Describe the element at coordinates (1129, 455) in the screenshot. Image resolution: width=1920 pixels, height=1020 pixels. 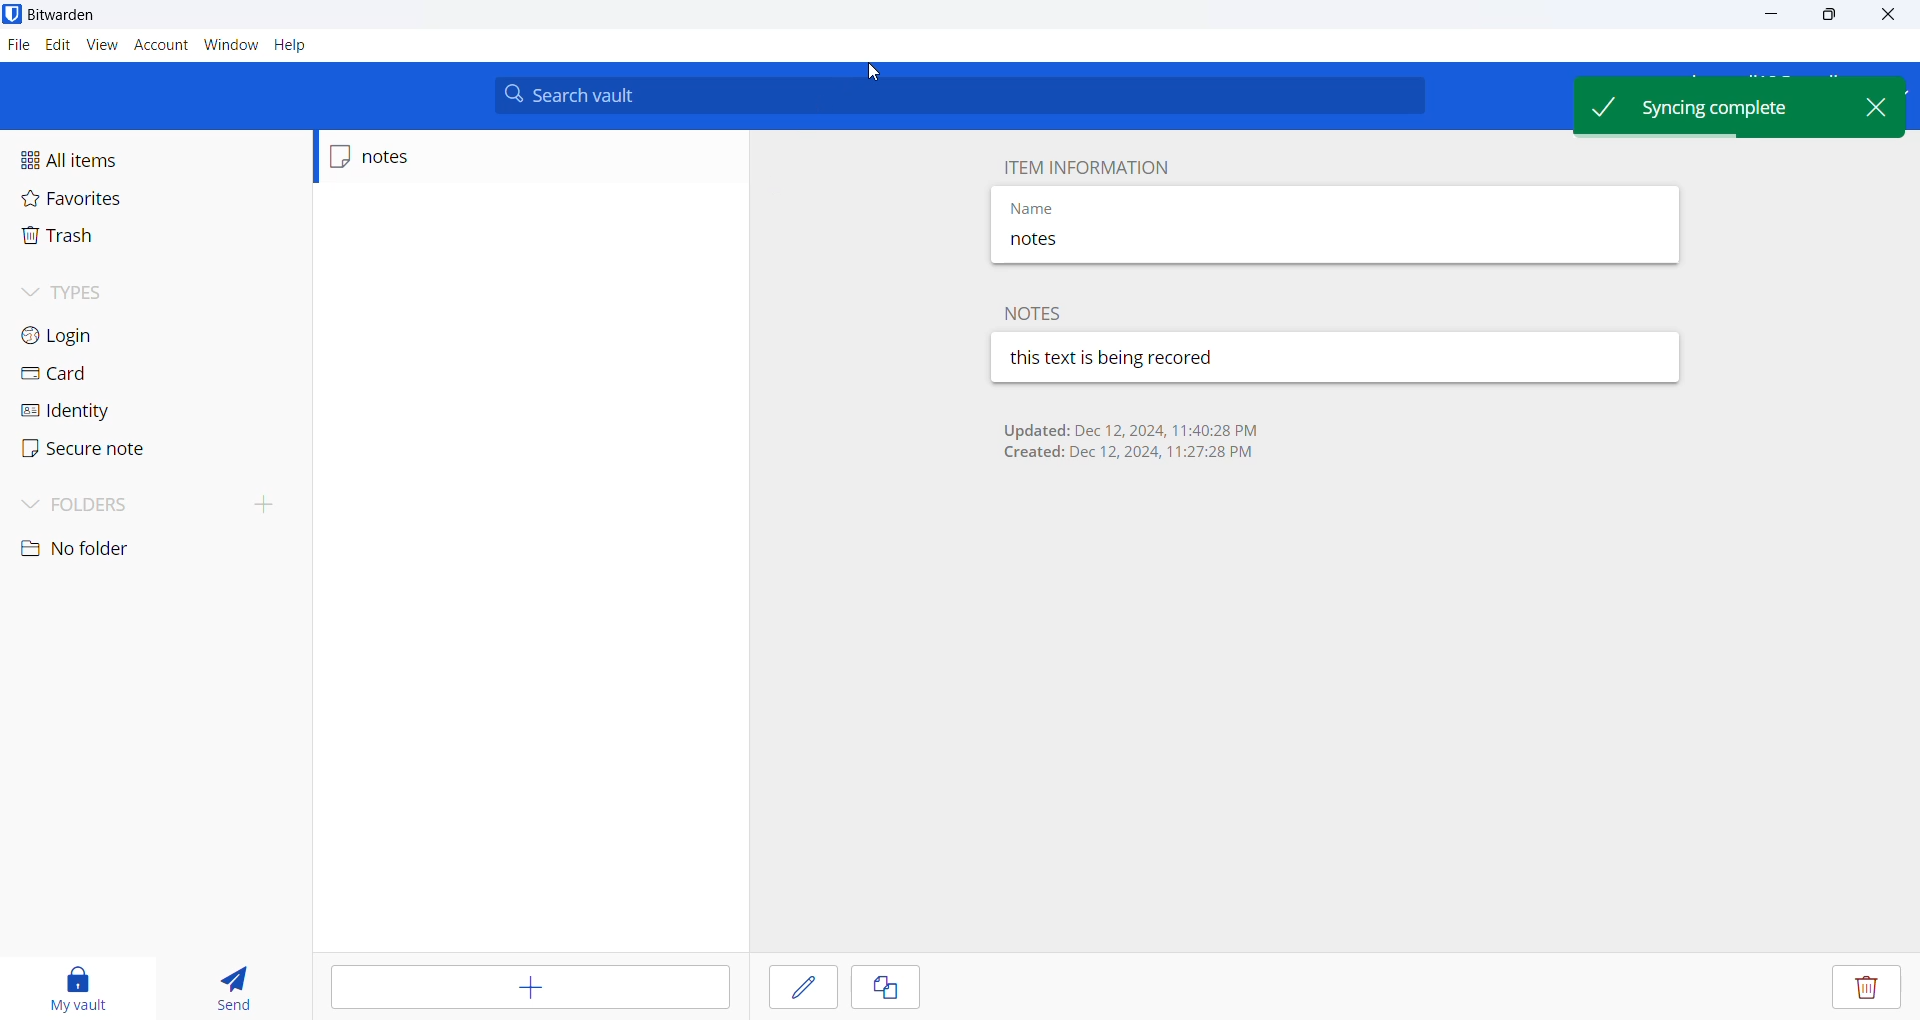
I see `created: Dec 12, 2024 11:27:29 PM` at that location.